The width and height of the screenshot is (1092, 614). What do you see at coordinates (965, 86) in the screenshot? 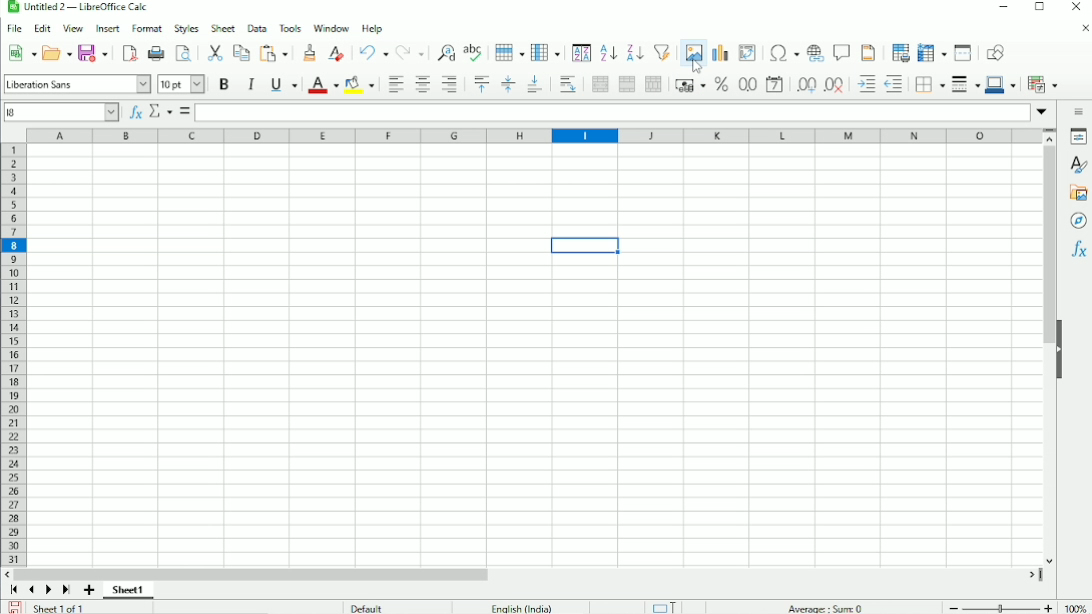
I see `Border styles` at bounding box center [965, 86].